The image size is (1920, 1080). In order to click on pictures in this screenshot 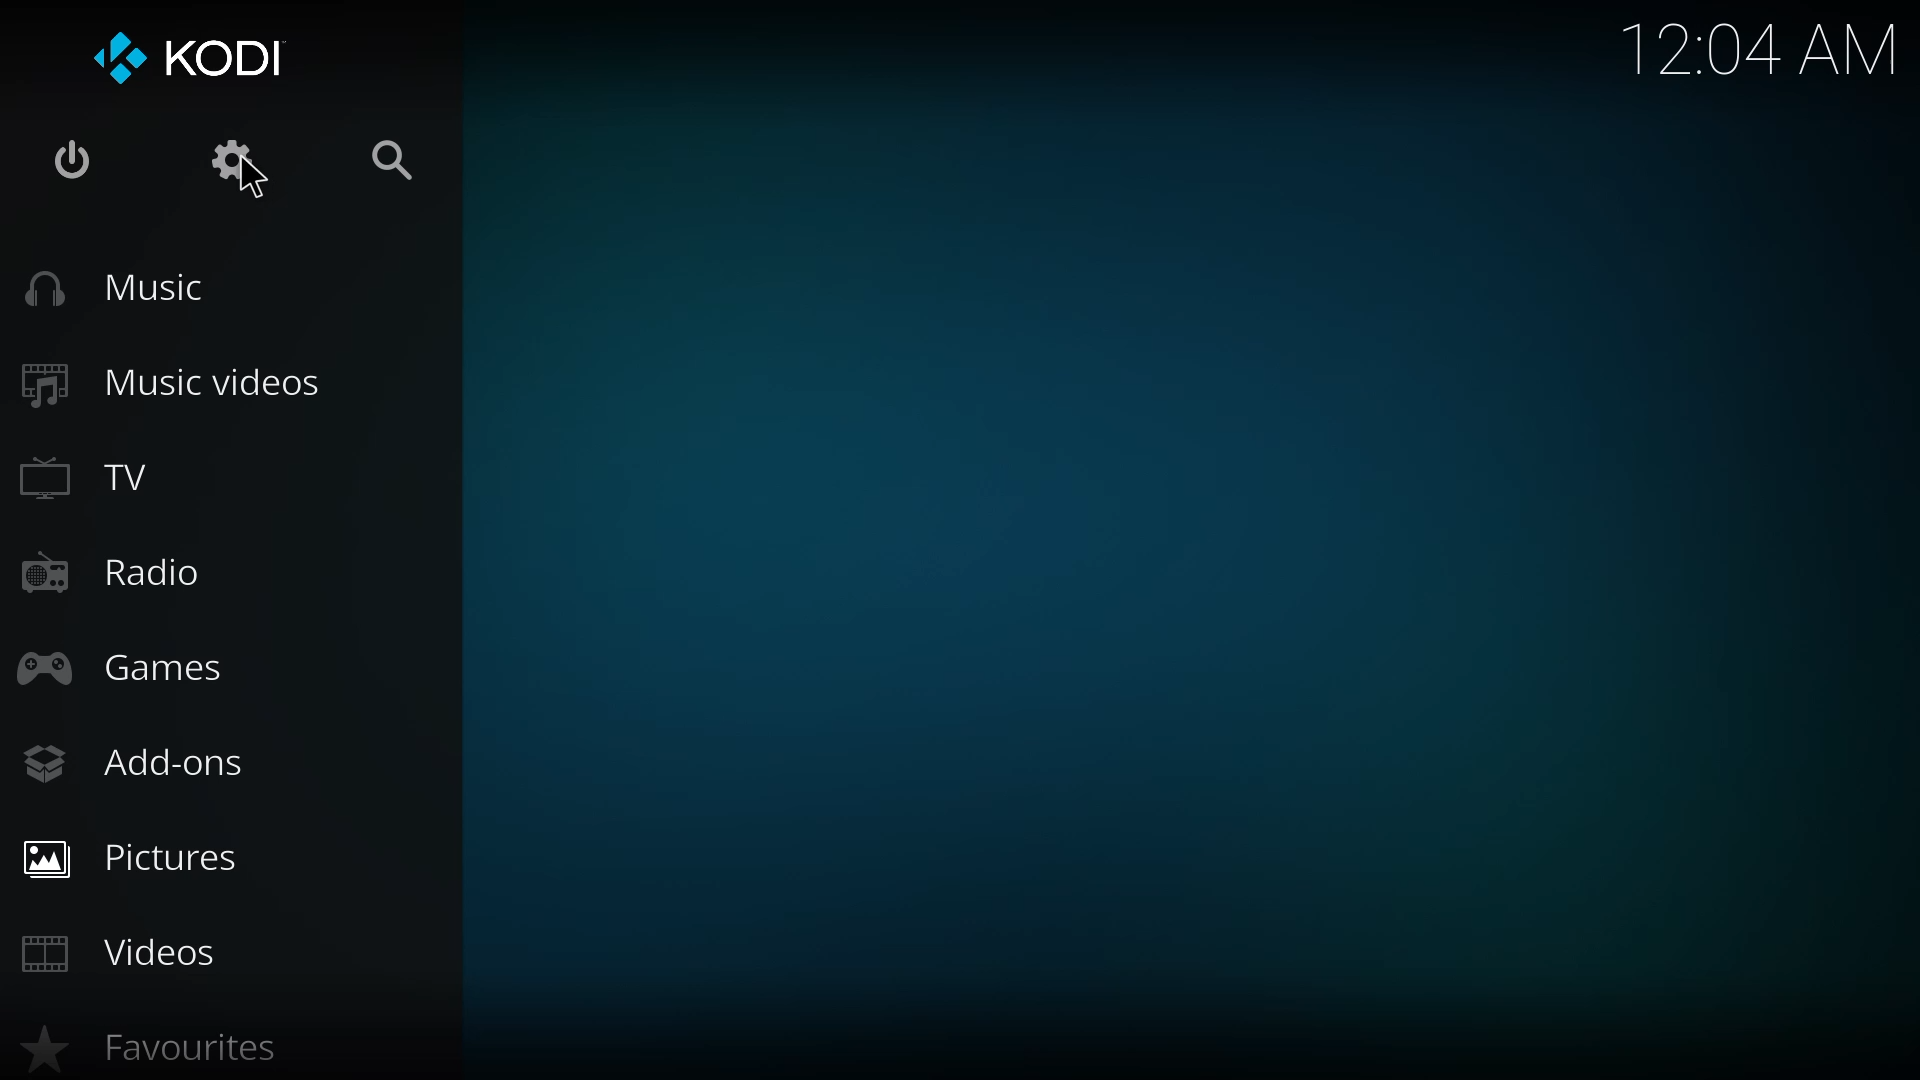, I will do `click(134, 854)`.